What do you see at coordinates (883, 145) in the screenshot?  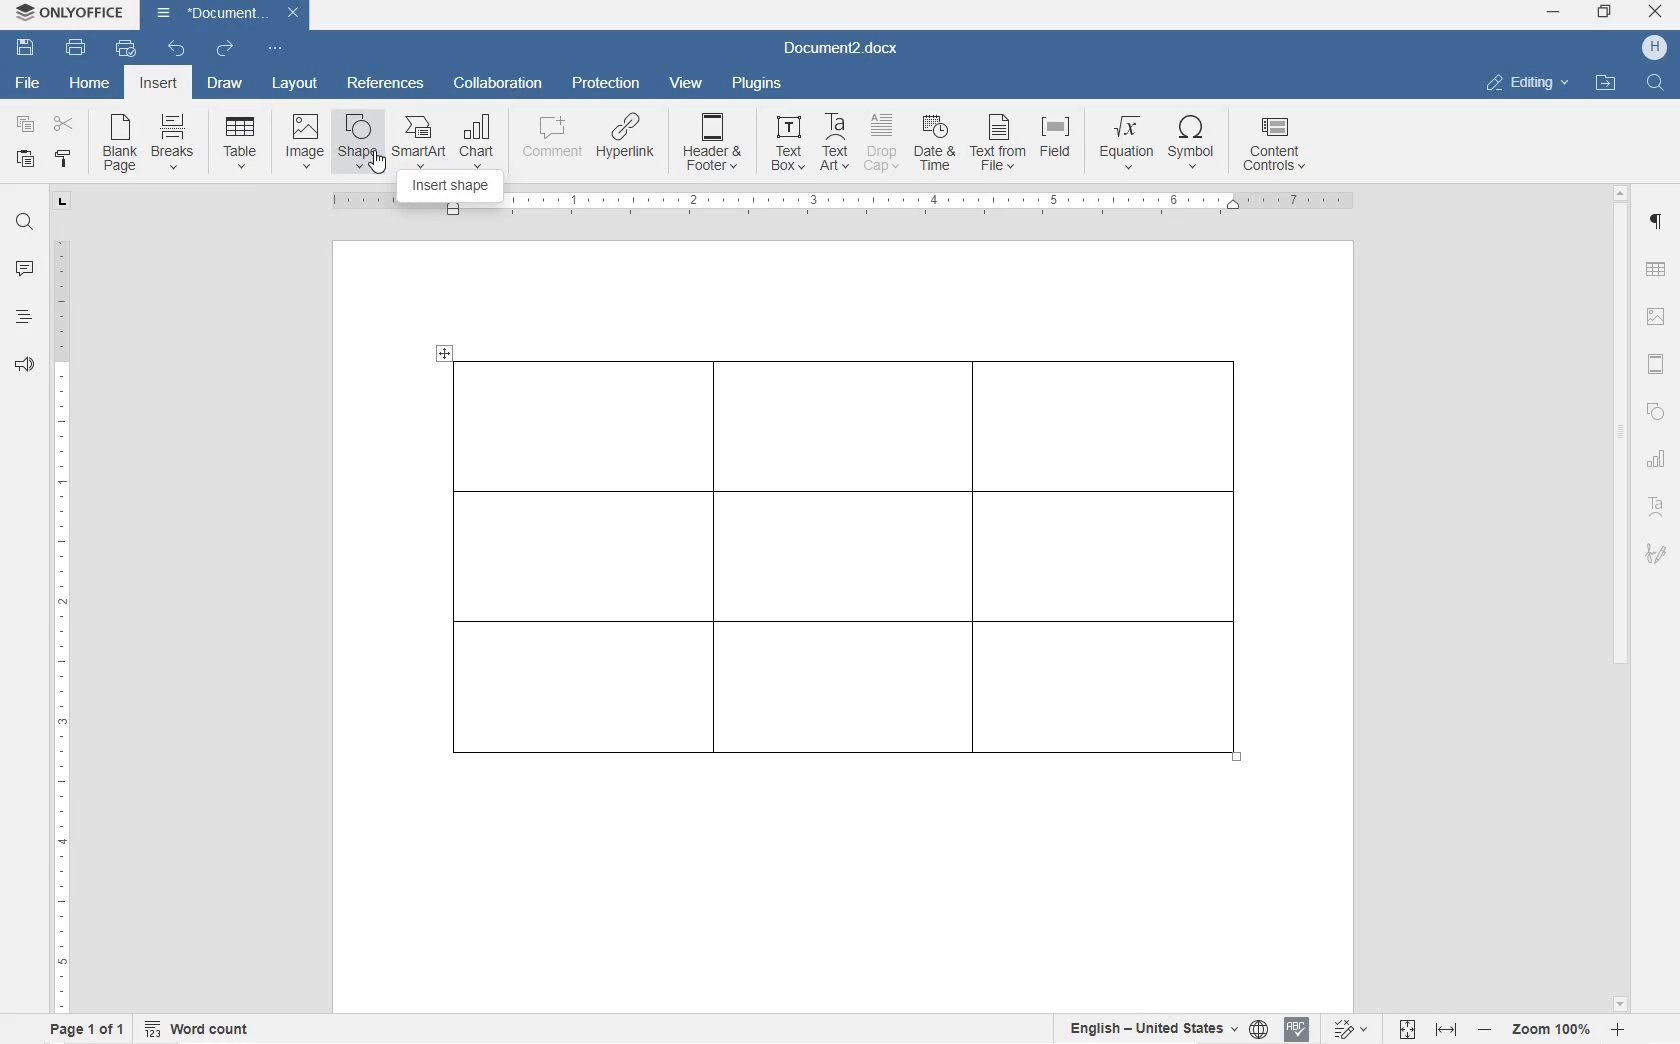 I see `DROP CAP` at bounding box center [883, 145].